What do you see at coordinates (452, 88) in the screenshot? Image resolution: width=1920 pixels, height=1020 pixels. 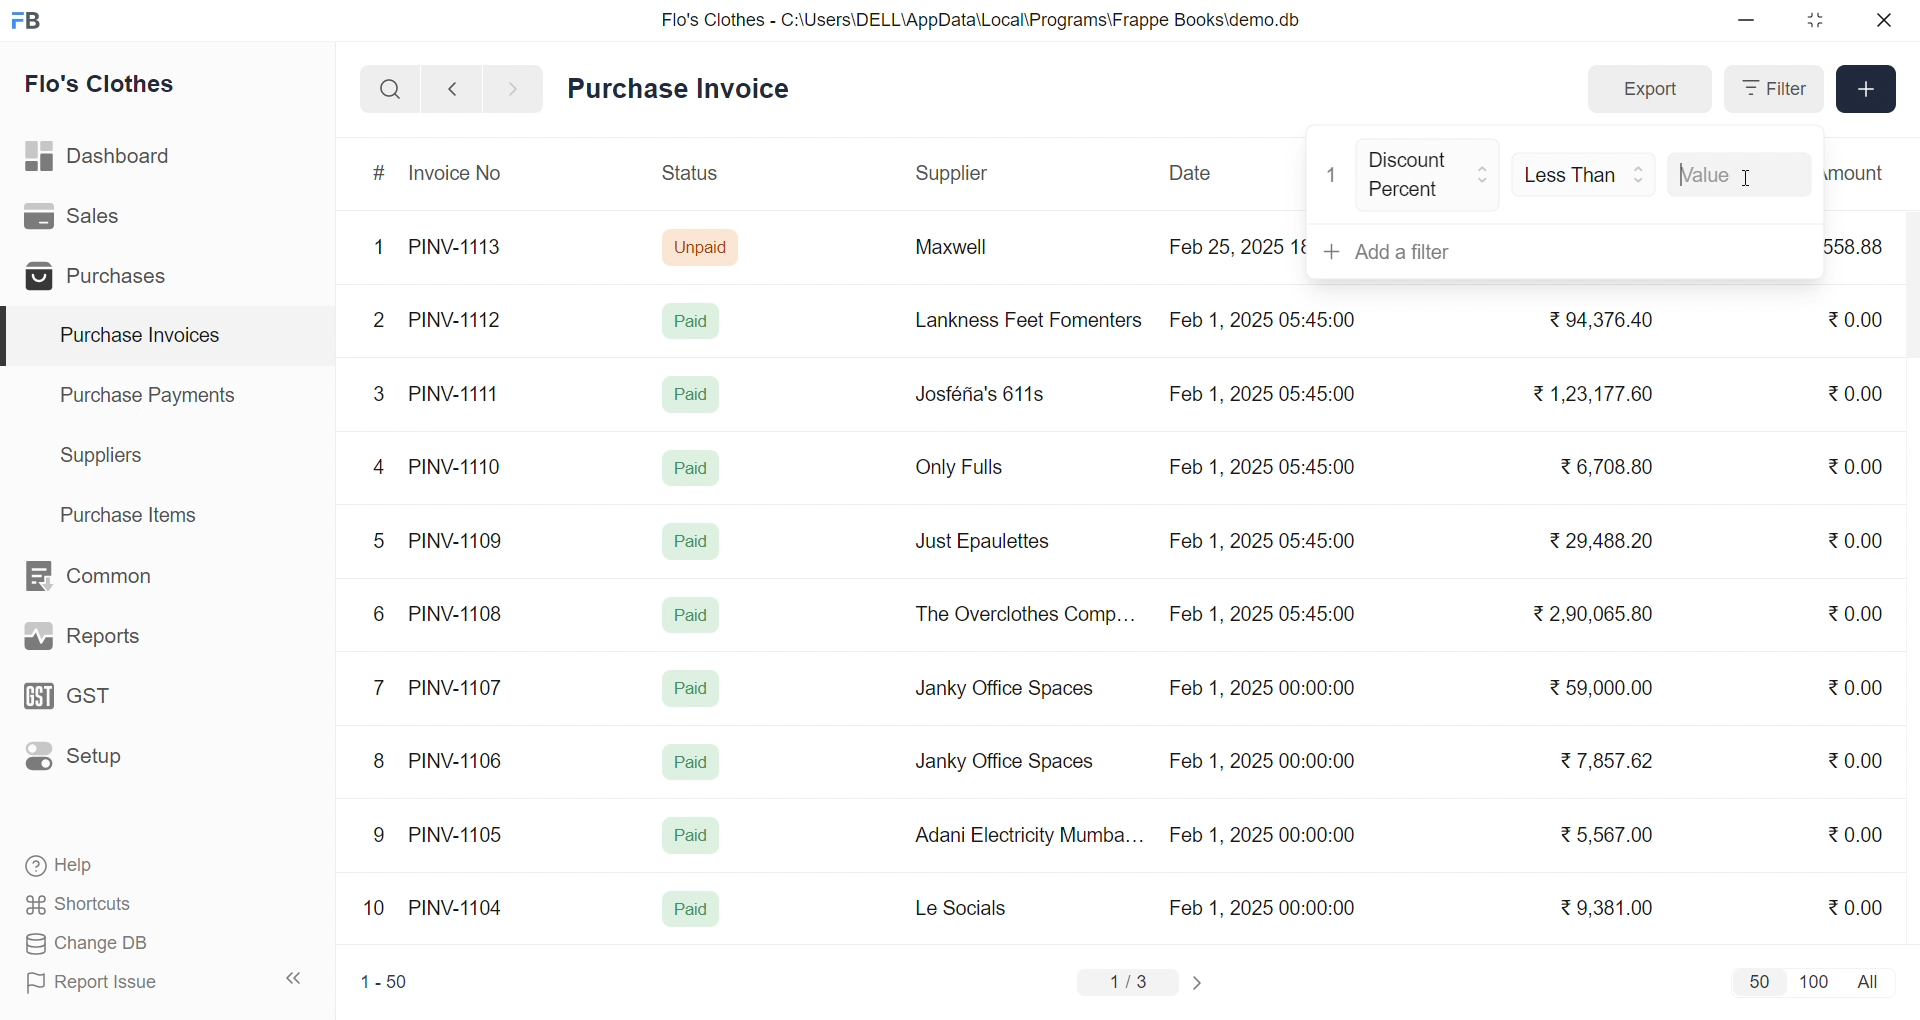 I see `navigate backward` at bounding box center [452, 88].